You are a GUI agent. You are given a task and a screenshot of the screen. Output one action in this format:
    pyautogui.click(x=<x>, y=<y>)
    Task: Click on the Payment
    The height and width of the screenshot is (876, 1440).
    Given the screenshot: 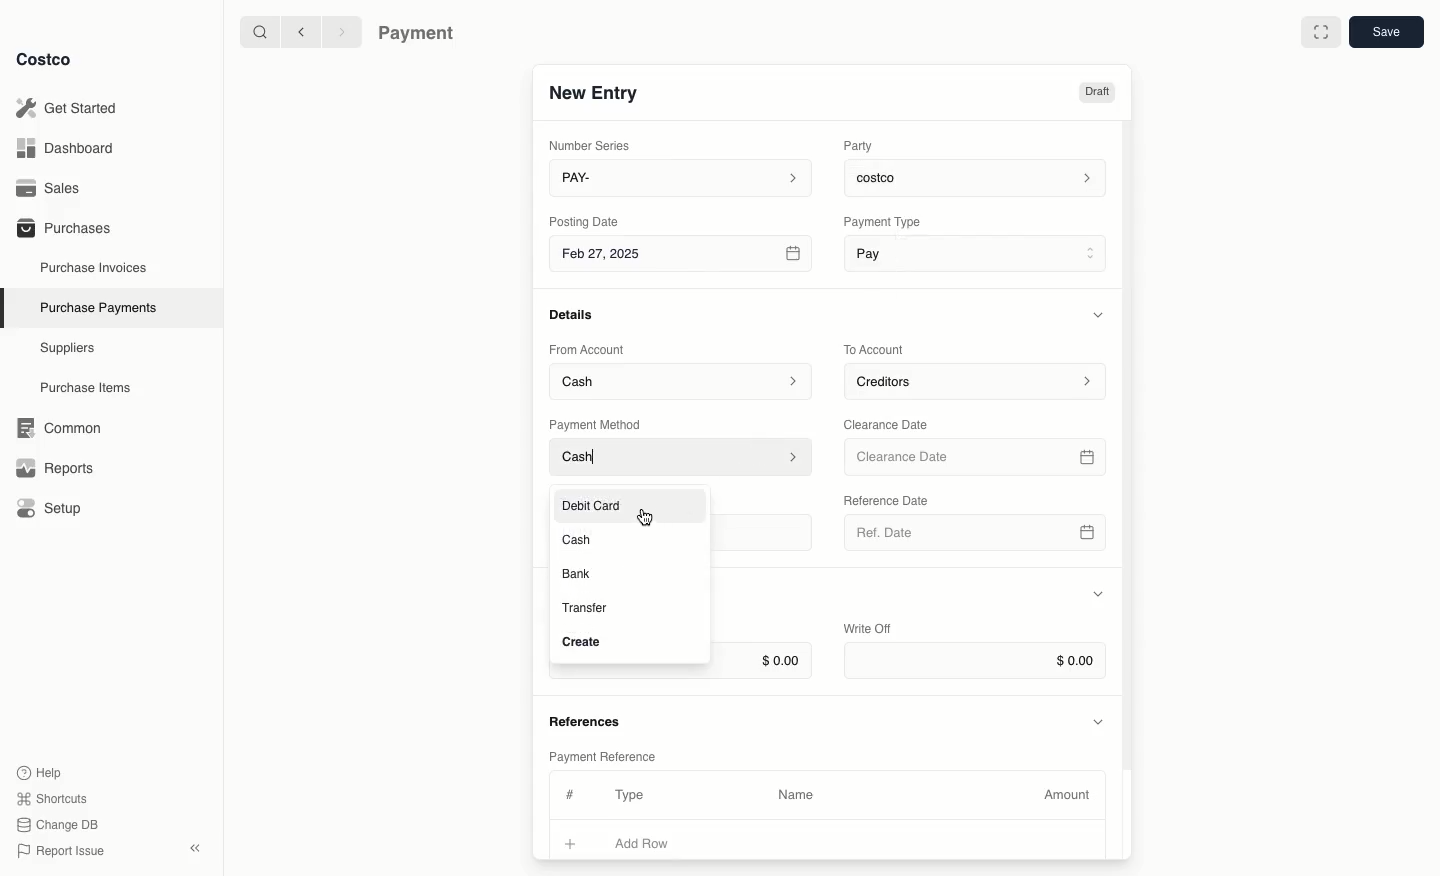 What is the action you would take?
    pyautogui.click(x=421, y=35)
    